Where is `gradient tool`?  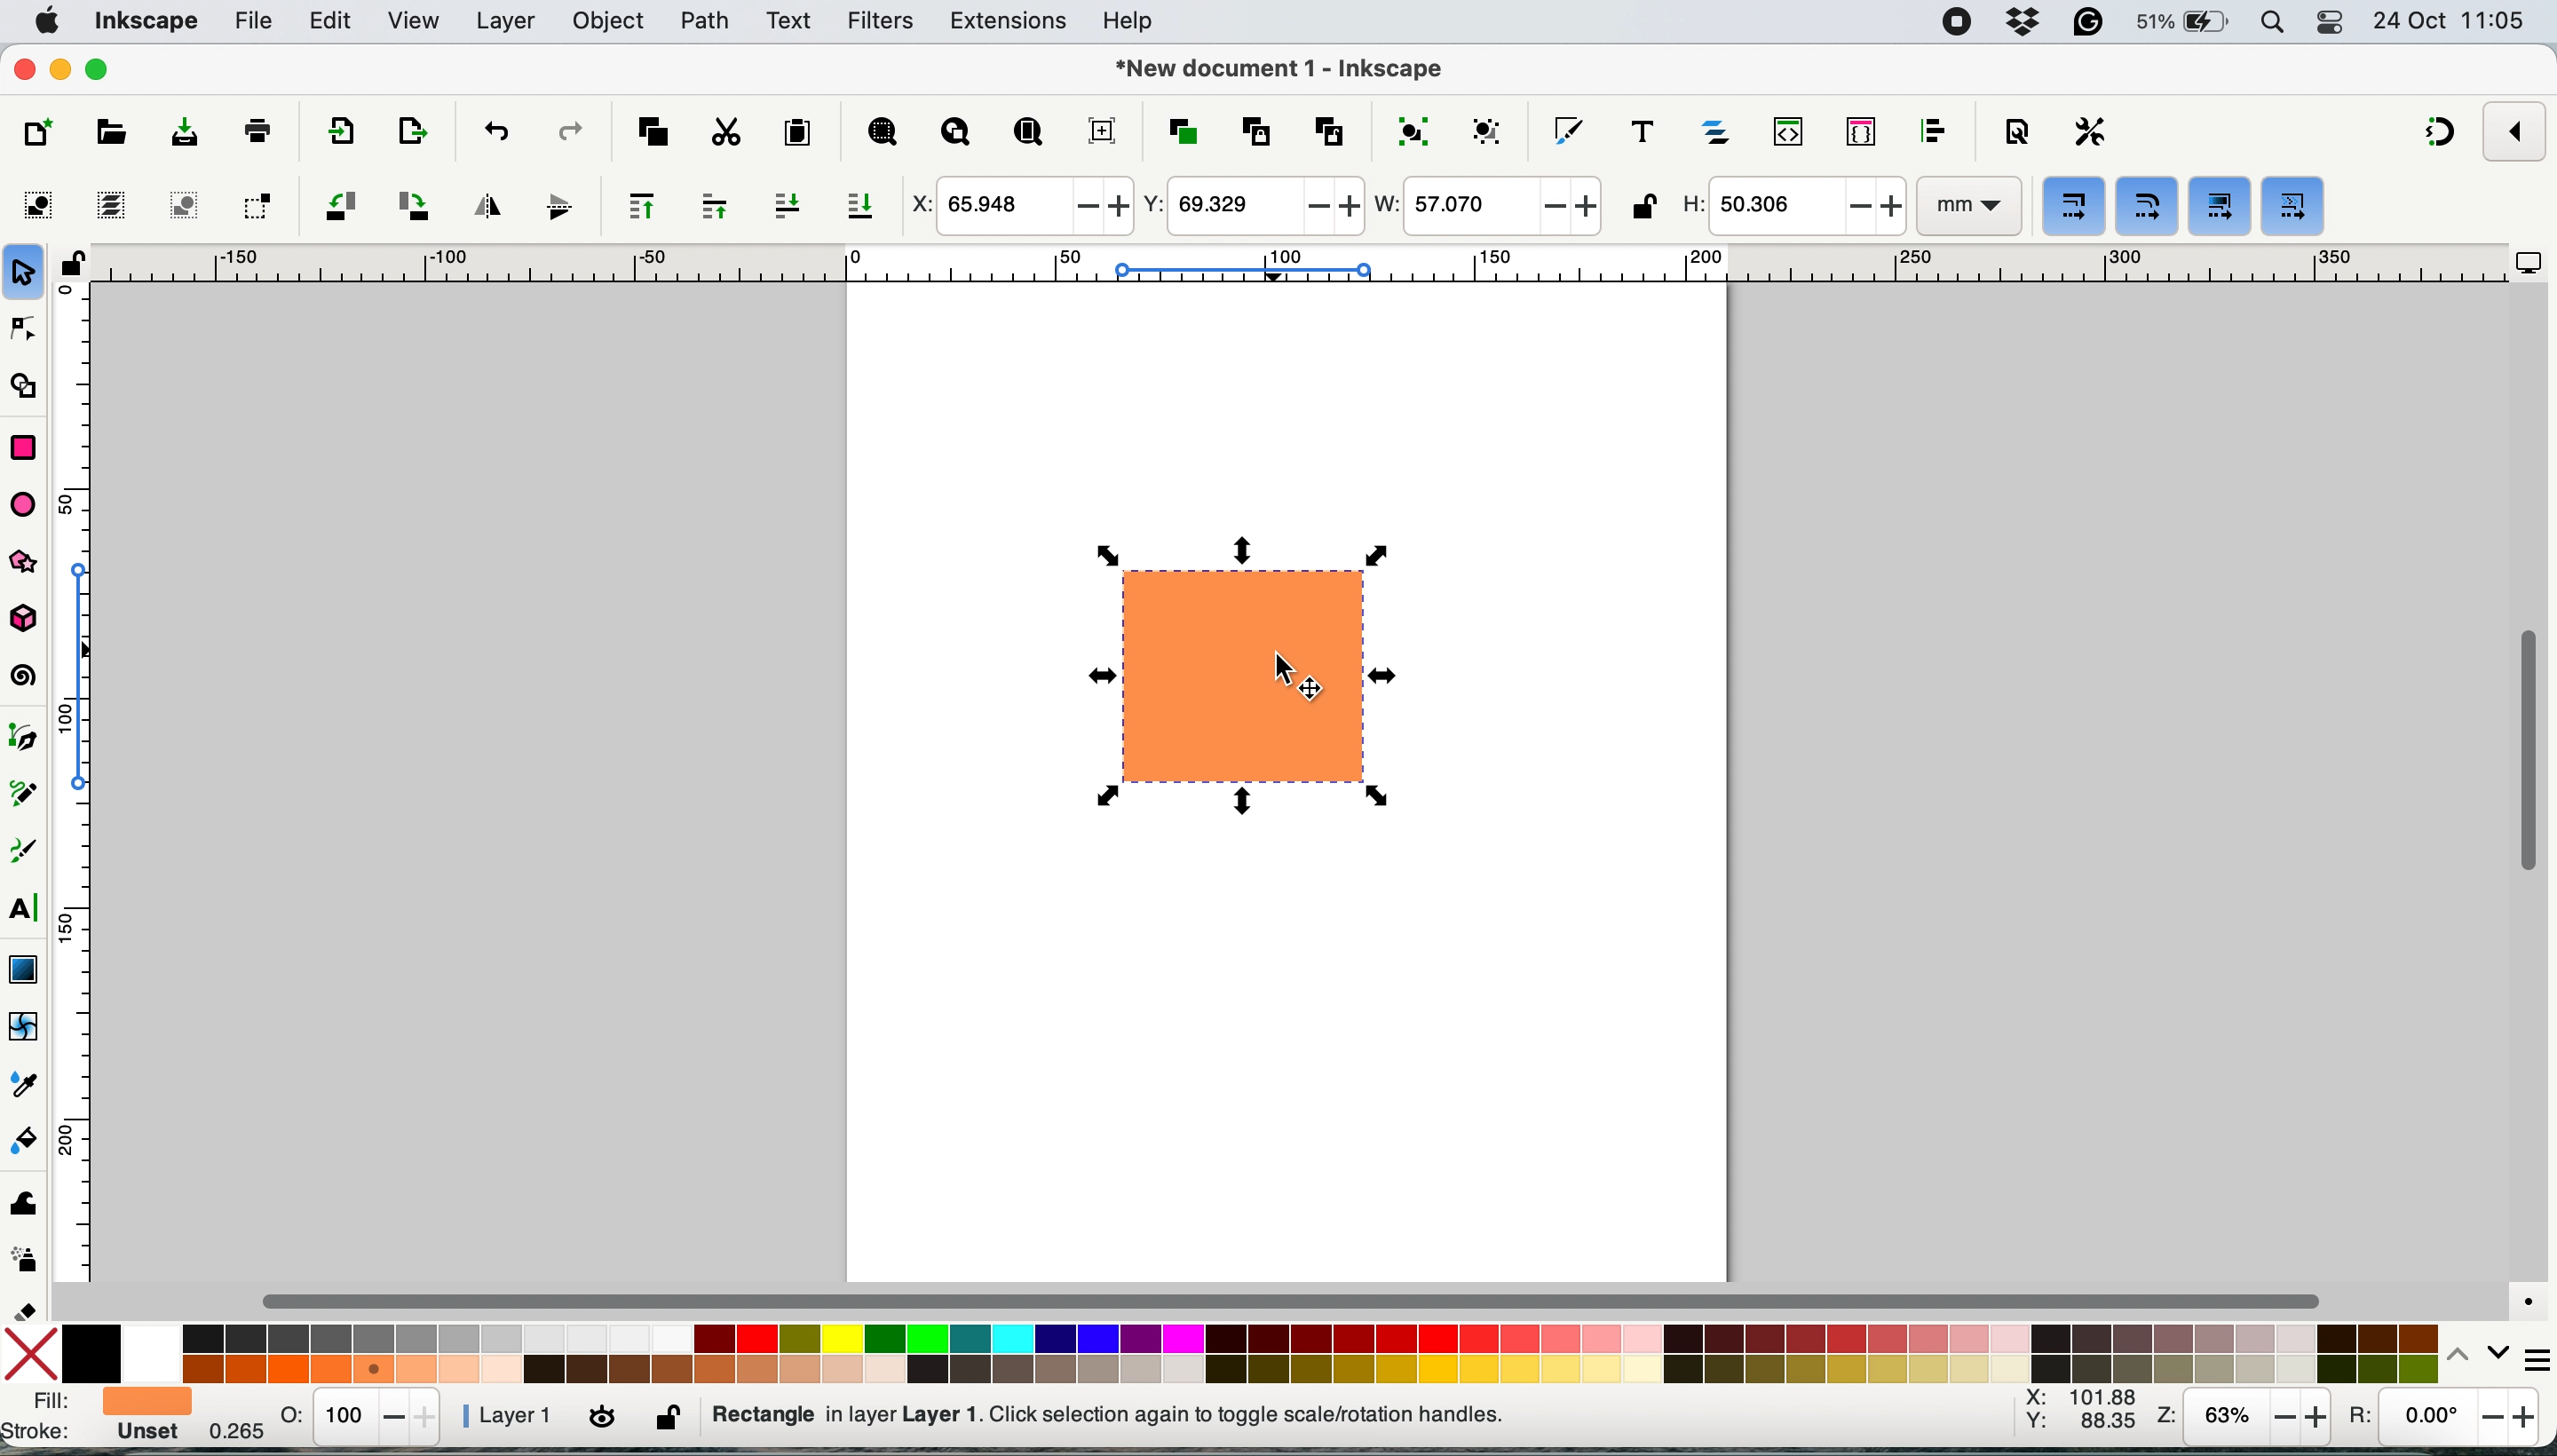
gradient tool is located at coordinates (23, 966).